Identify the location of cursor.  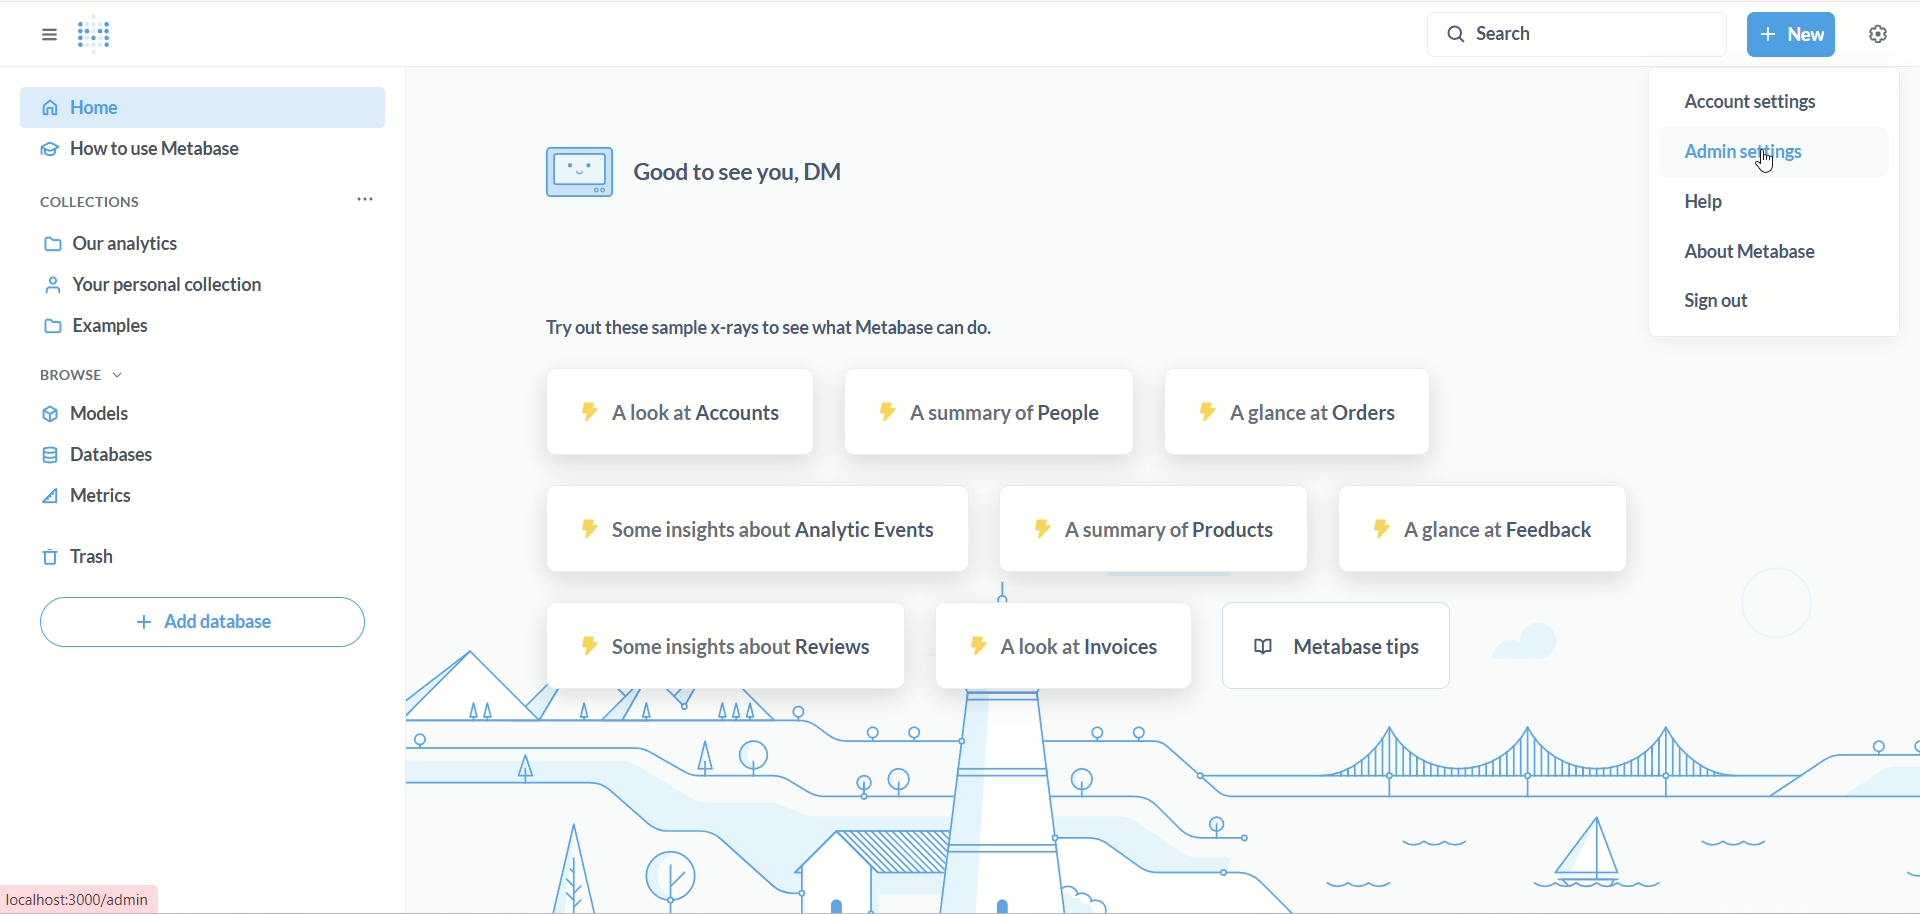
(1774, 163).